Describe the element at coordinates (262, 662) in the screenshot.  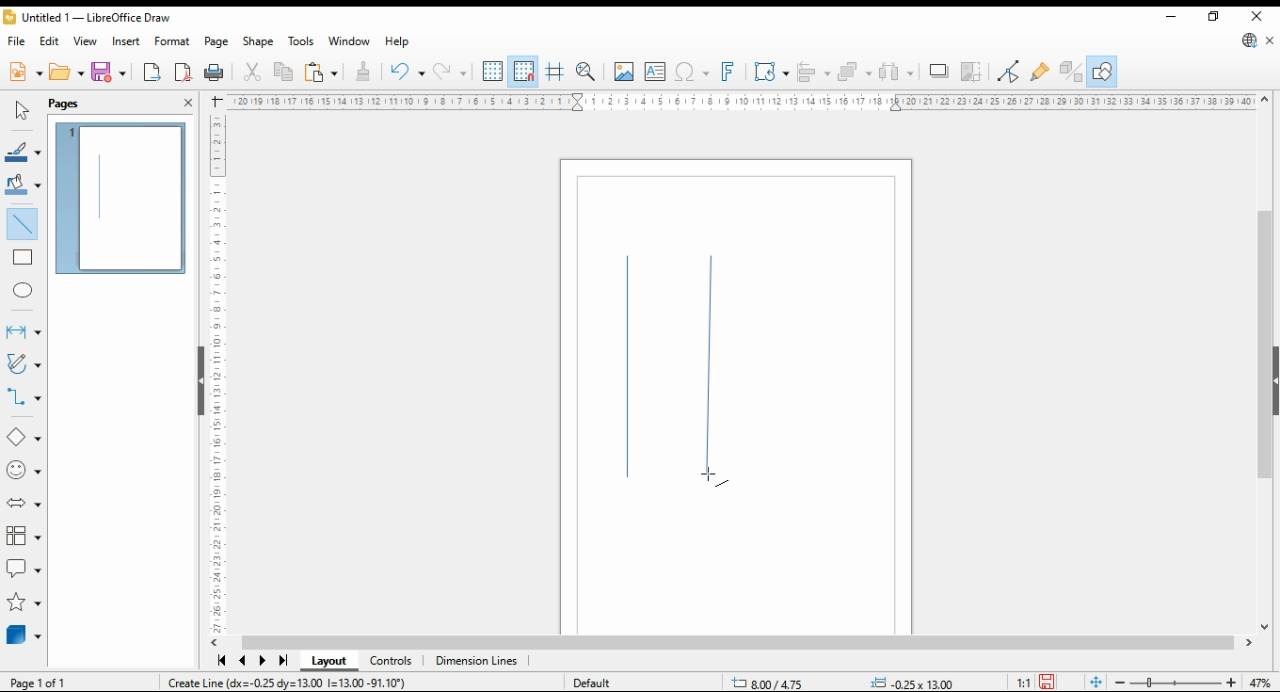
I see `next page` at that location.